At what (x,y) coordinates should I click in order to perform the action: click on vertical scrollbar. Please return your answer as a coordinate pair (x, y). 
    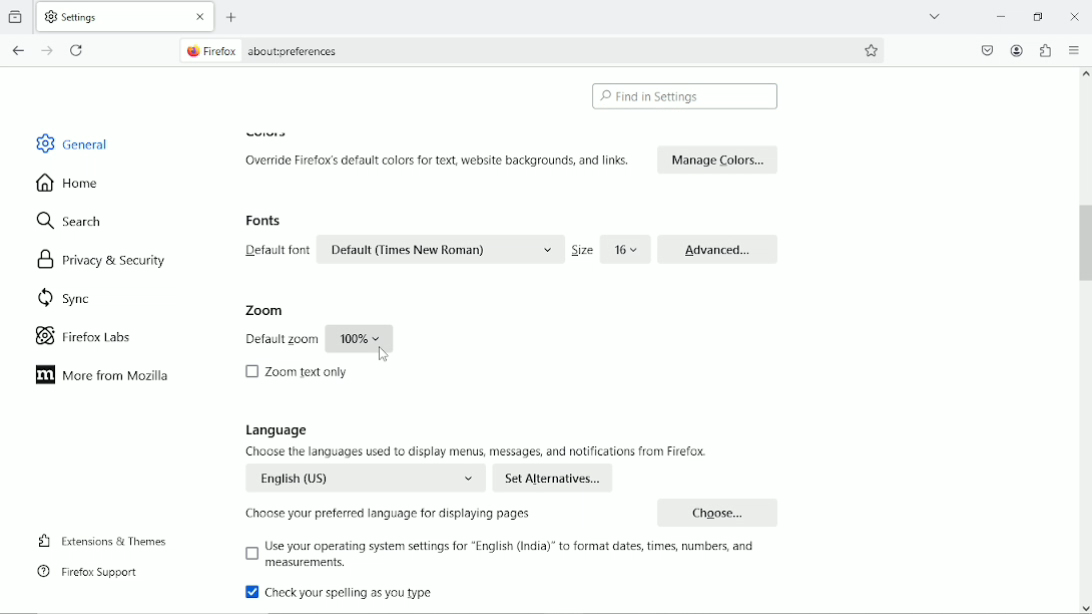
    Looking at the image, I should click on (1079, 240).